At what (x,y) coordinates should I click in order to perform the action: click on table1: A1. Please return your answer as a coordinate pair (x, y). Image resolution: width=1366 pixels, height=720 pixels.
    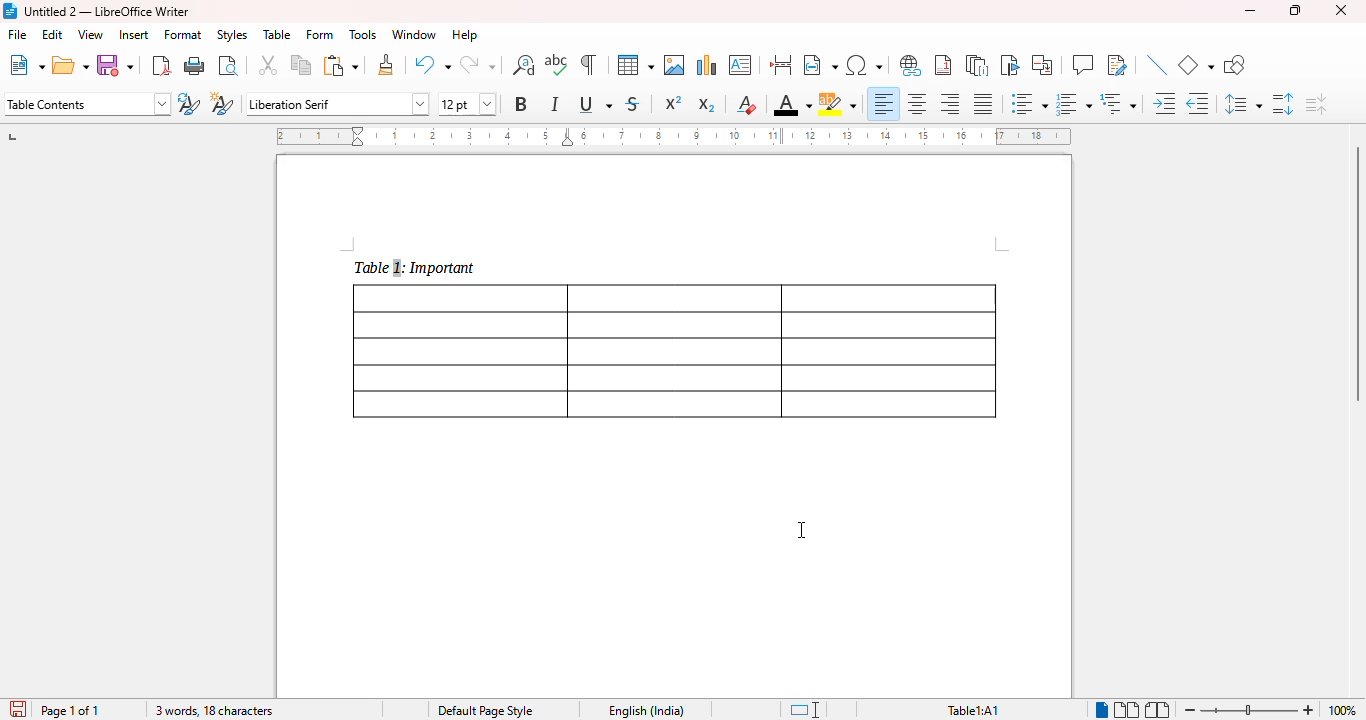
    Looking at the image, I should click on (973, 711).